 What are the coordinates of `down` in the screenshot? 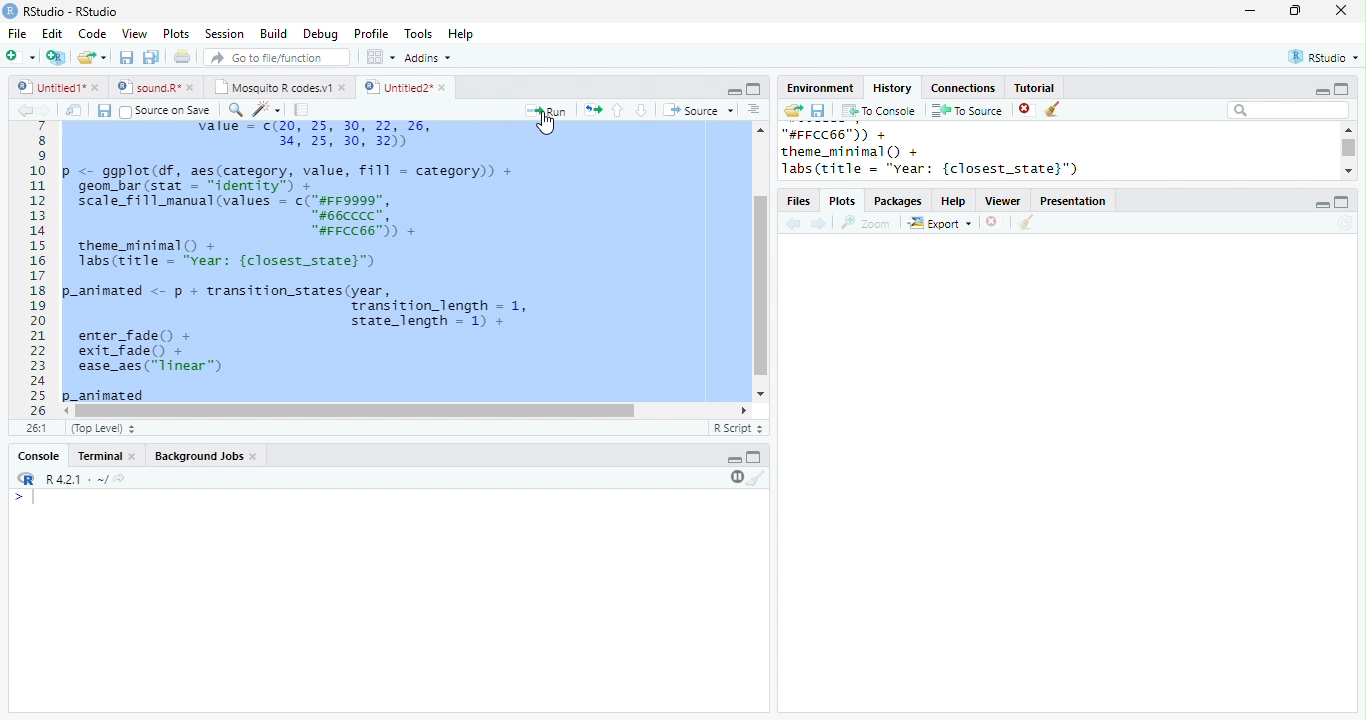 It's located at (640, 110).